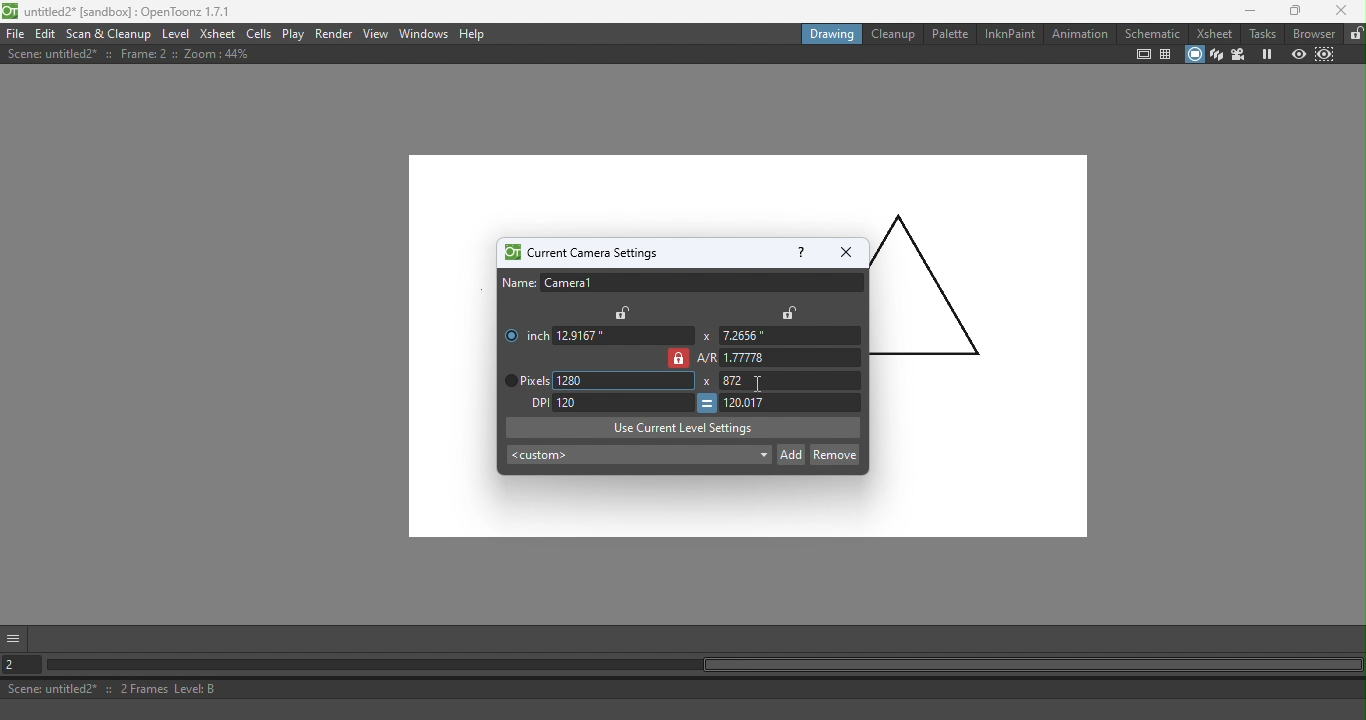 This screenshot has height=720, width=1366. I want to click on Help, so click(474, 34).